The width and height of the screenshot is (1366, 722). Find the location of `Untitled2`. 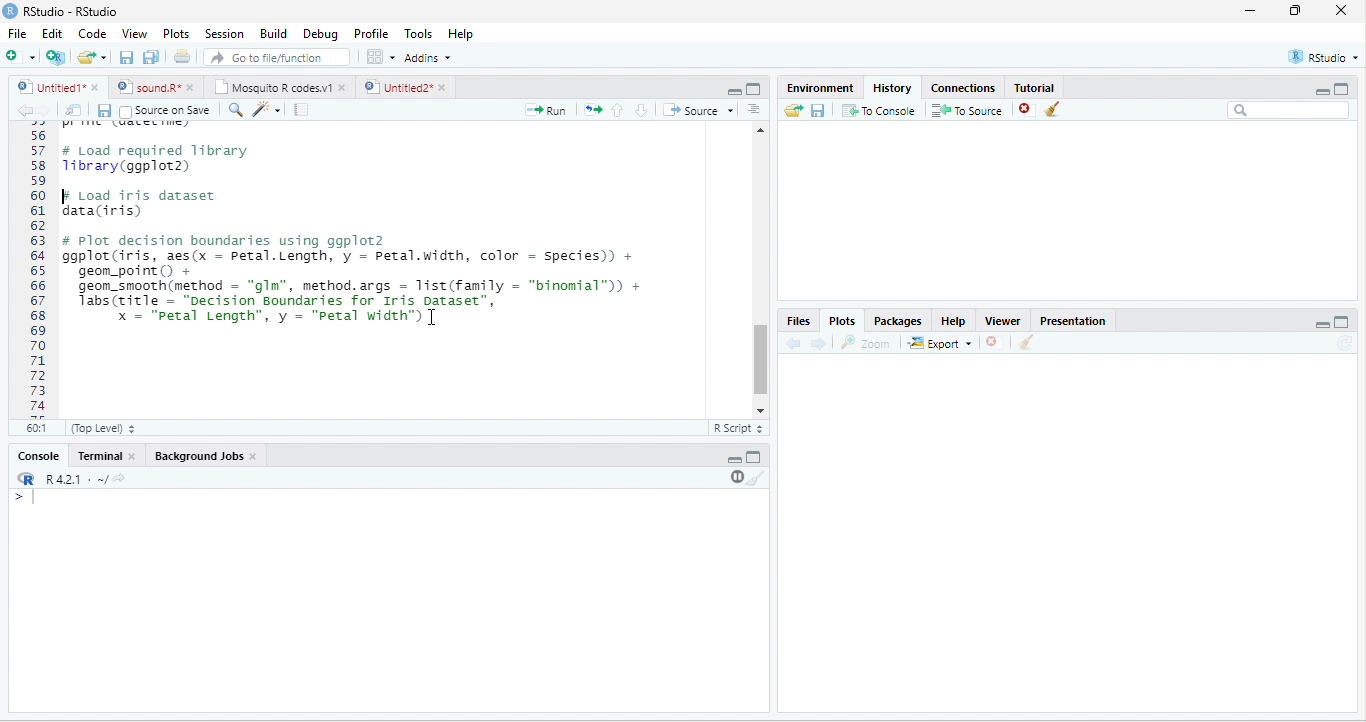

Untitled2 is located at coordinates (396, 87).